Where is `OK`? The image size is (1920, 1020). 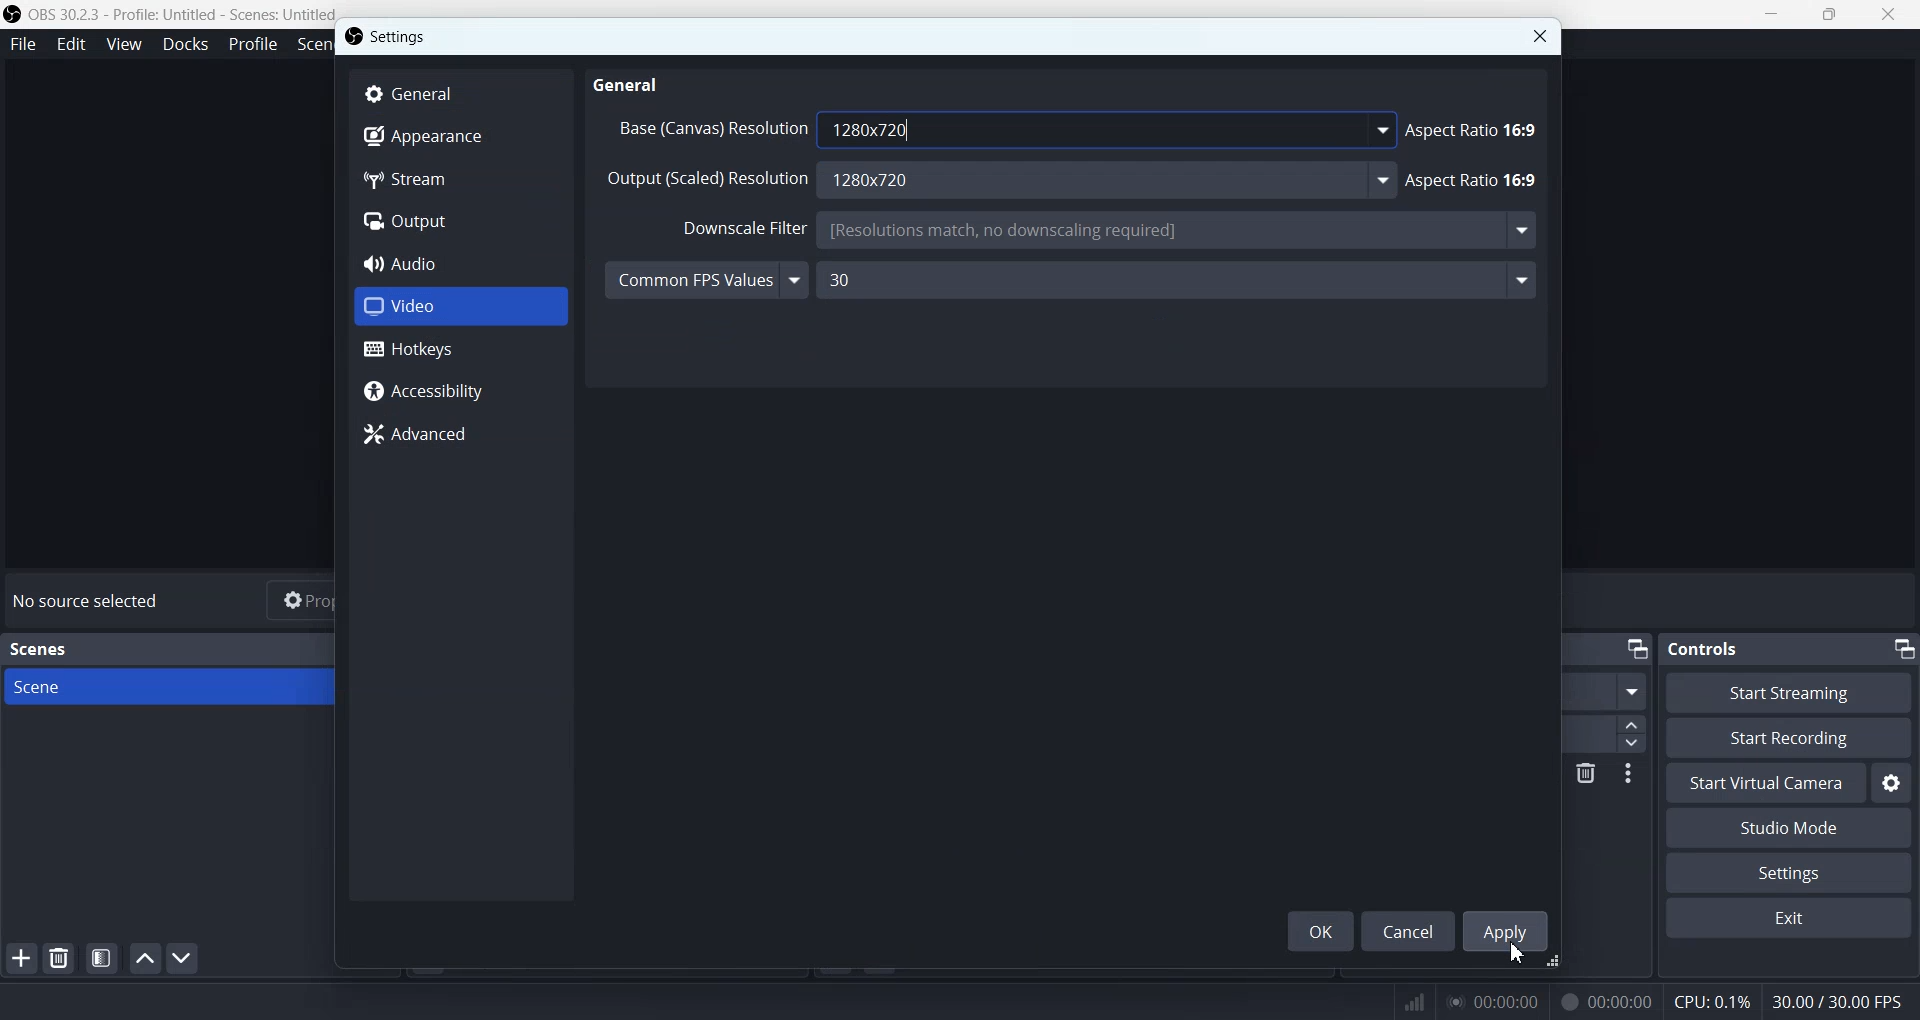
OK is located at coordinates (1320, 931).